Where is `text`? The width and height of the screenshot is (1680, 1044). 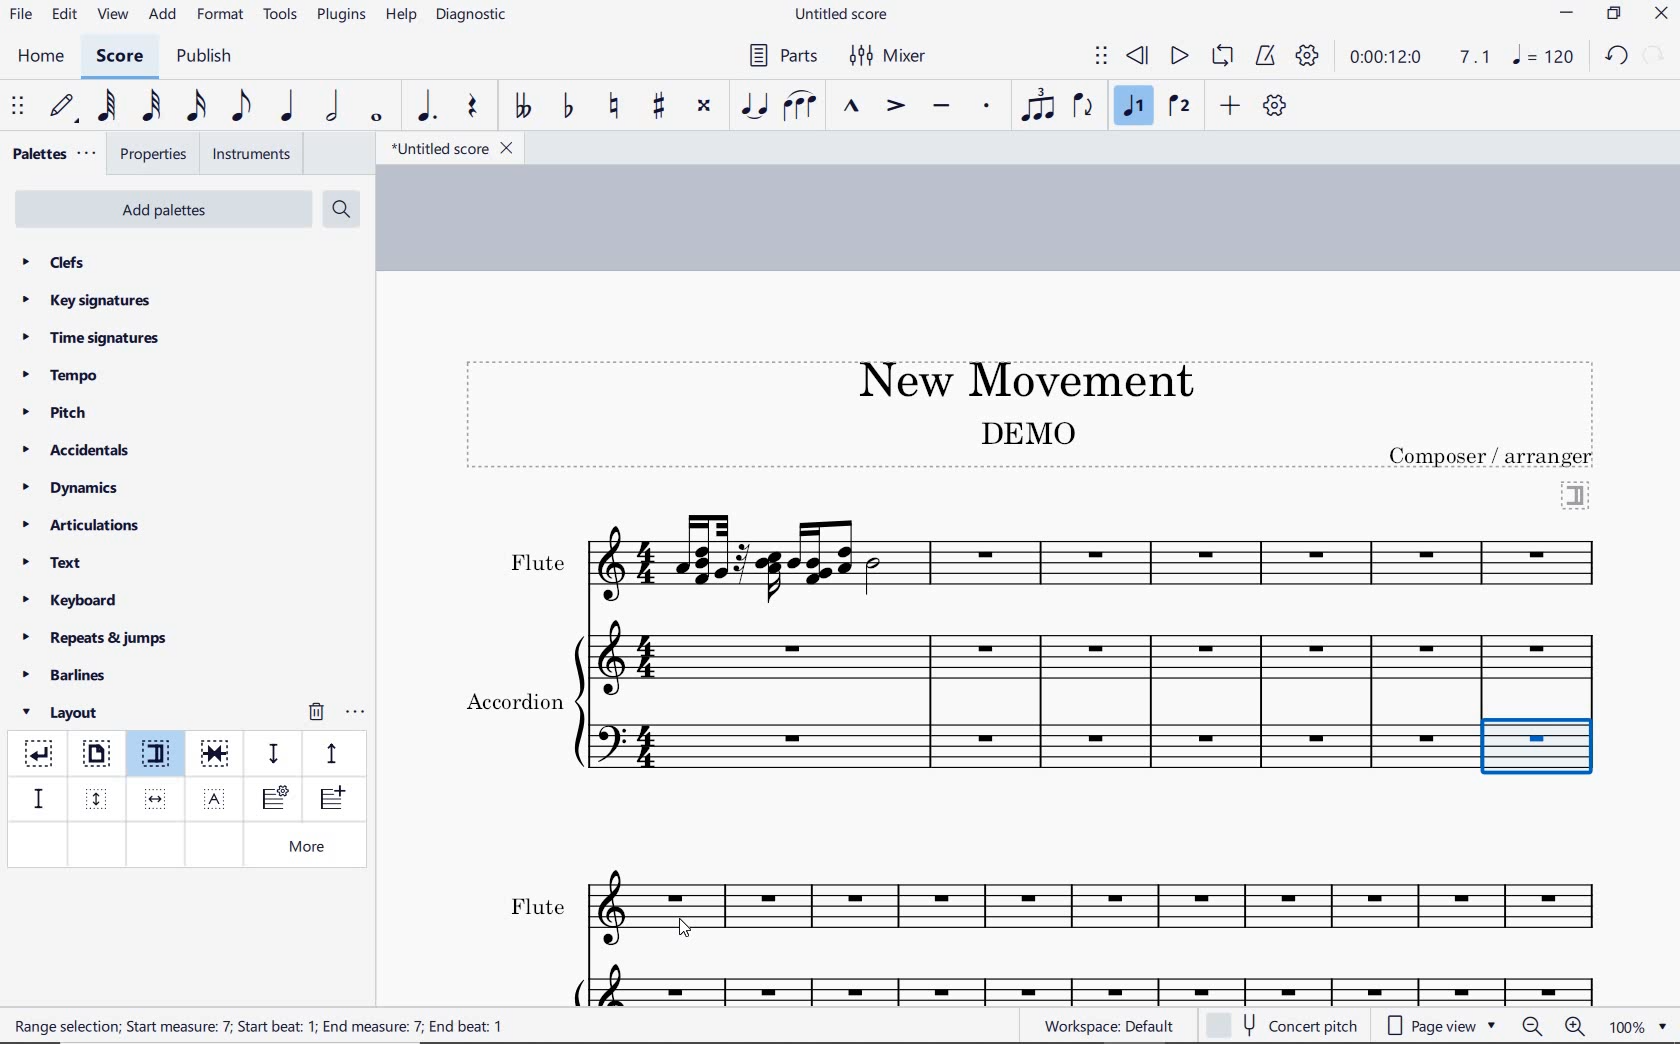
text is located at coordinates (1493, 456).